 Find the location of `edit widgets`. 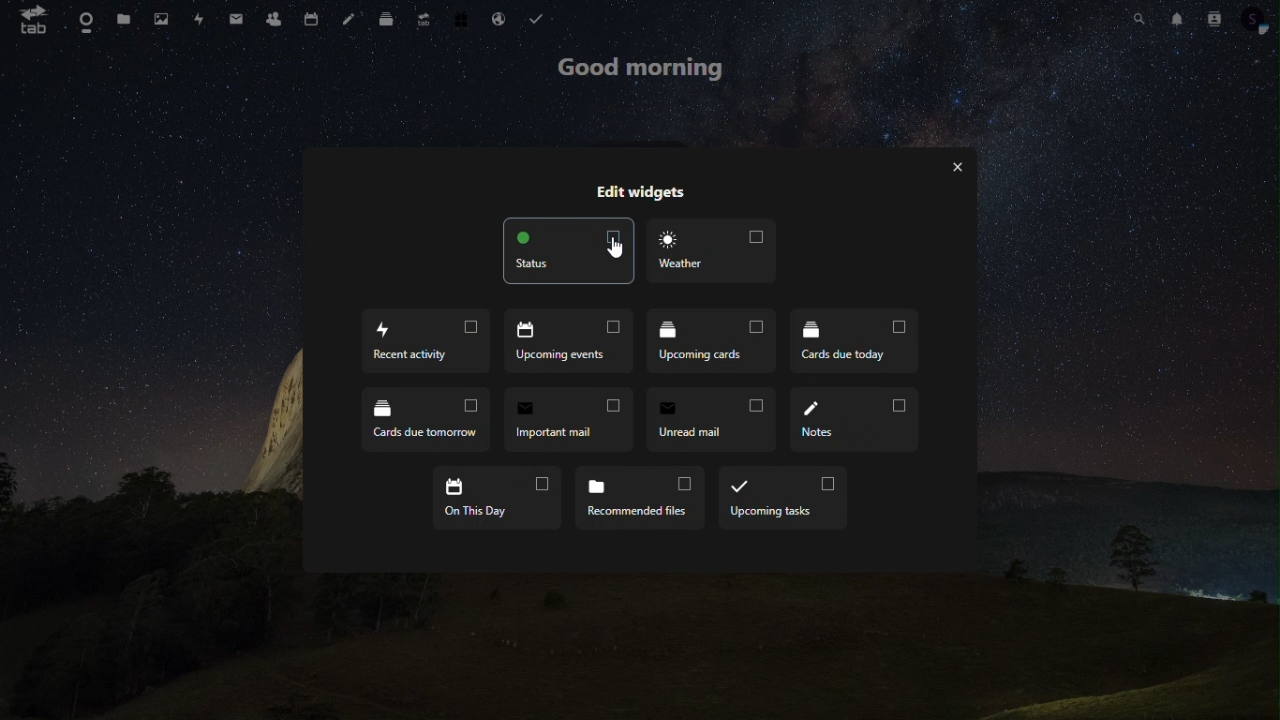

edit widgets is located at coordinates (646, 190).